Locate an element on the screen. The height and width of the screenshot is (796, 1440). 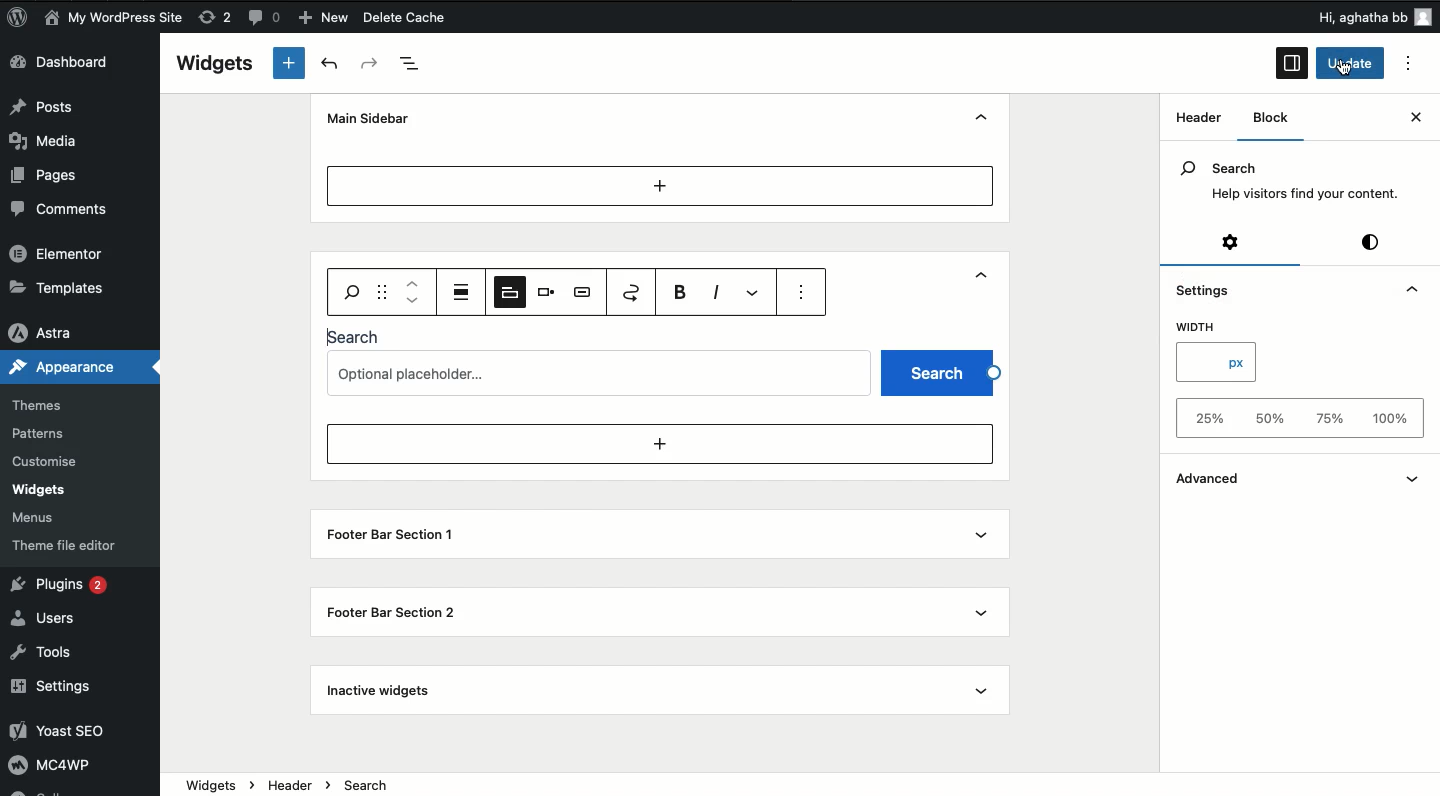
widgets is located at coordinates (800, 785).